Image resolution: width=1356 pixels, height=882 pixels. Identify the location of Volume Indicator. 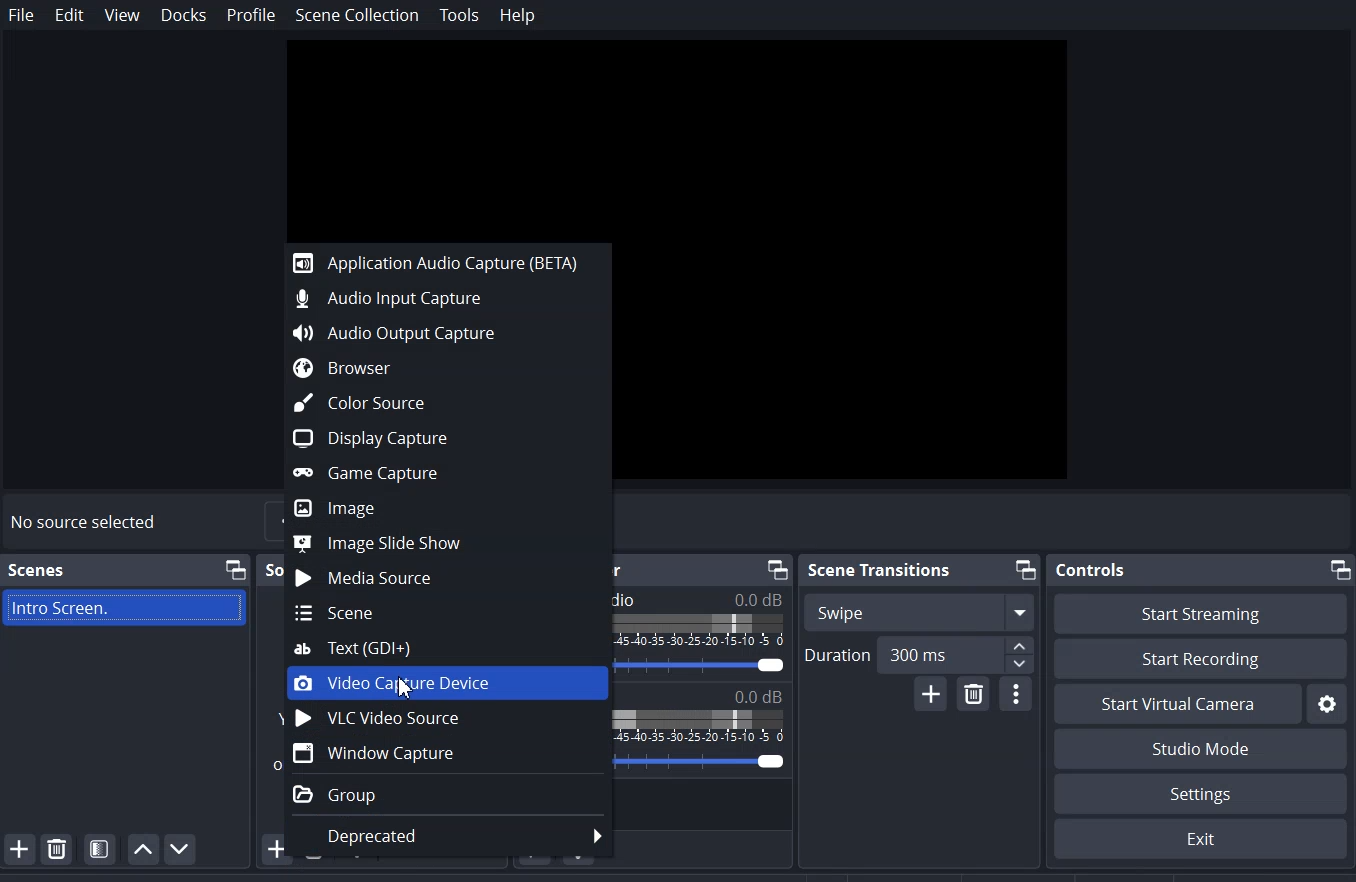
(702, 633).